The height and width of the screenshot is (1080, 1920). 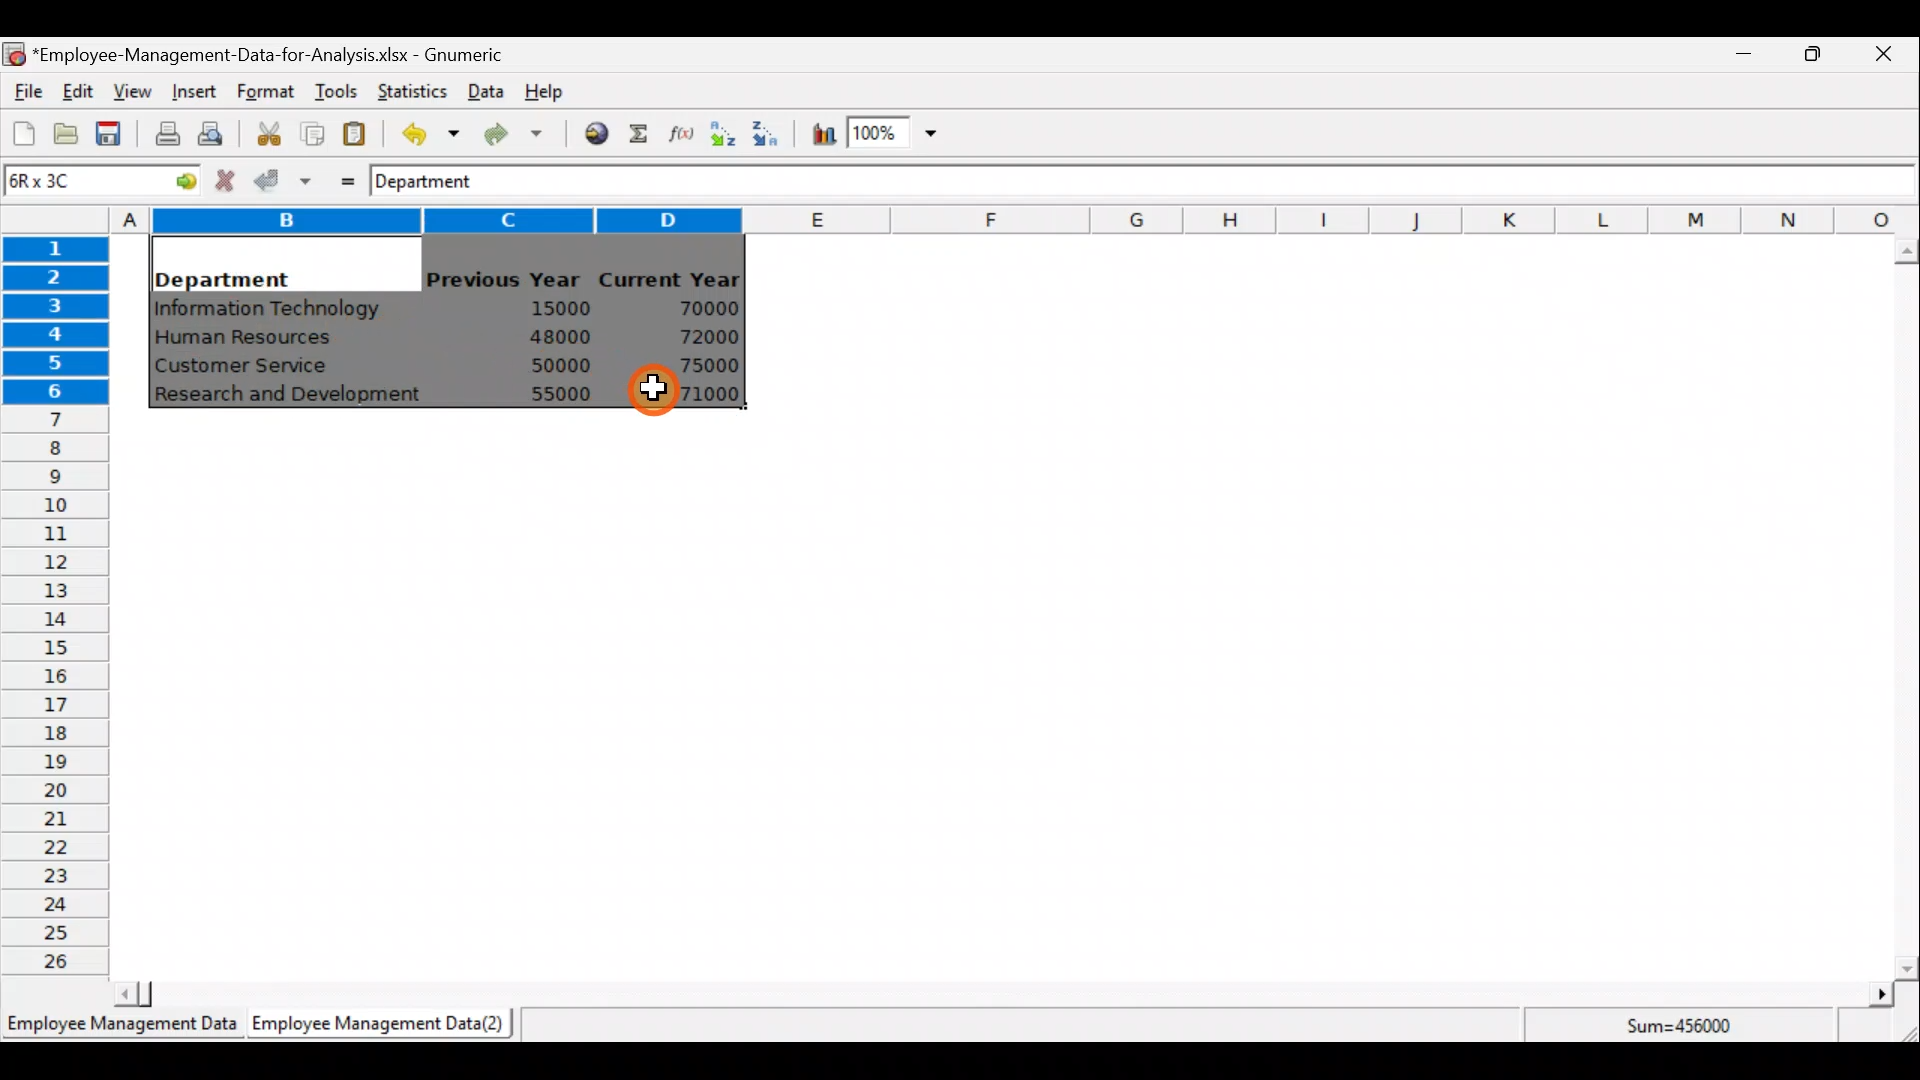 I want to click on Open a file, so click(x=71, y=136).